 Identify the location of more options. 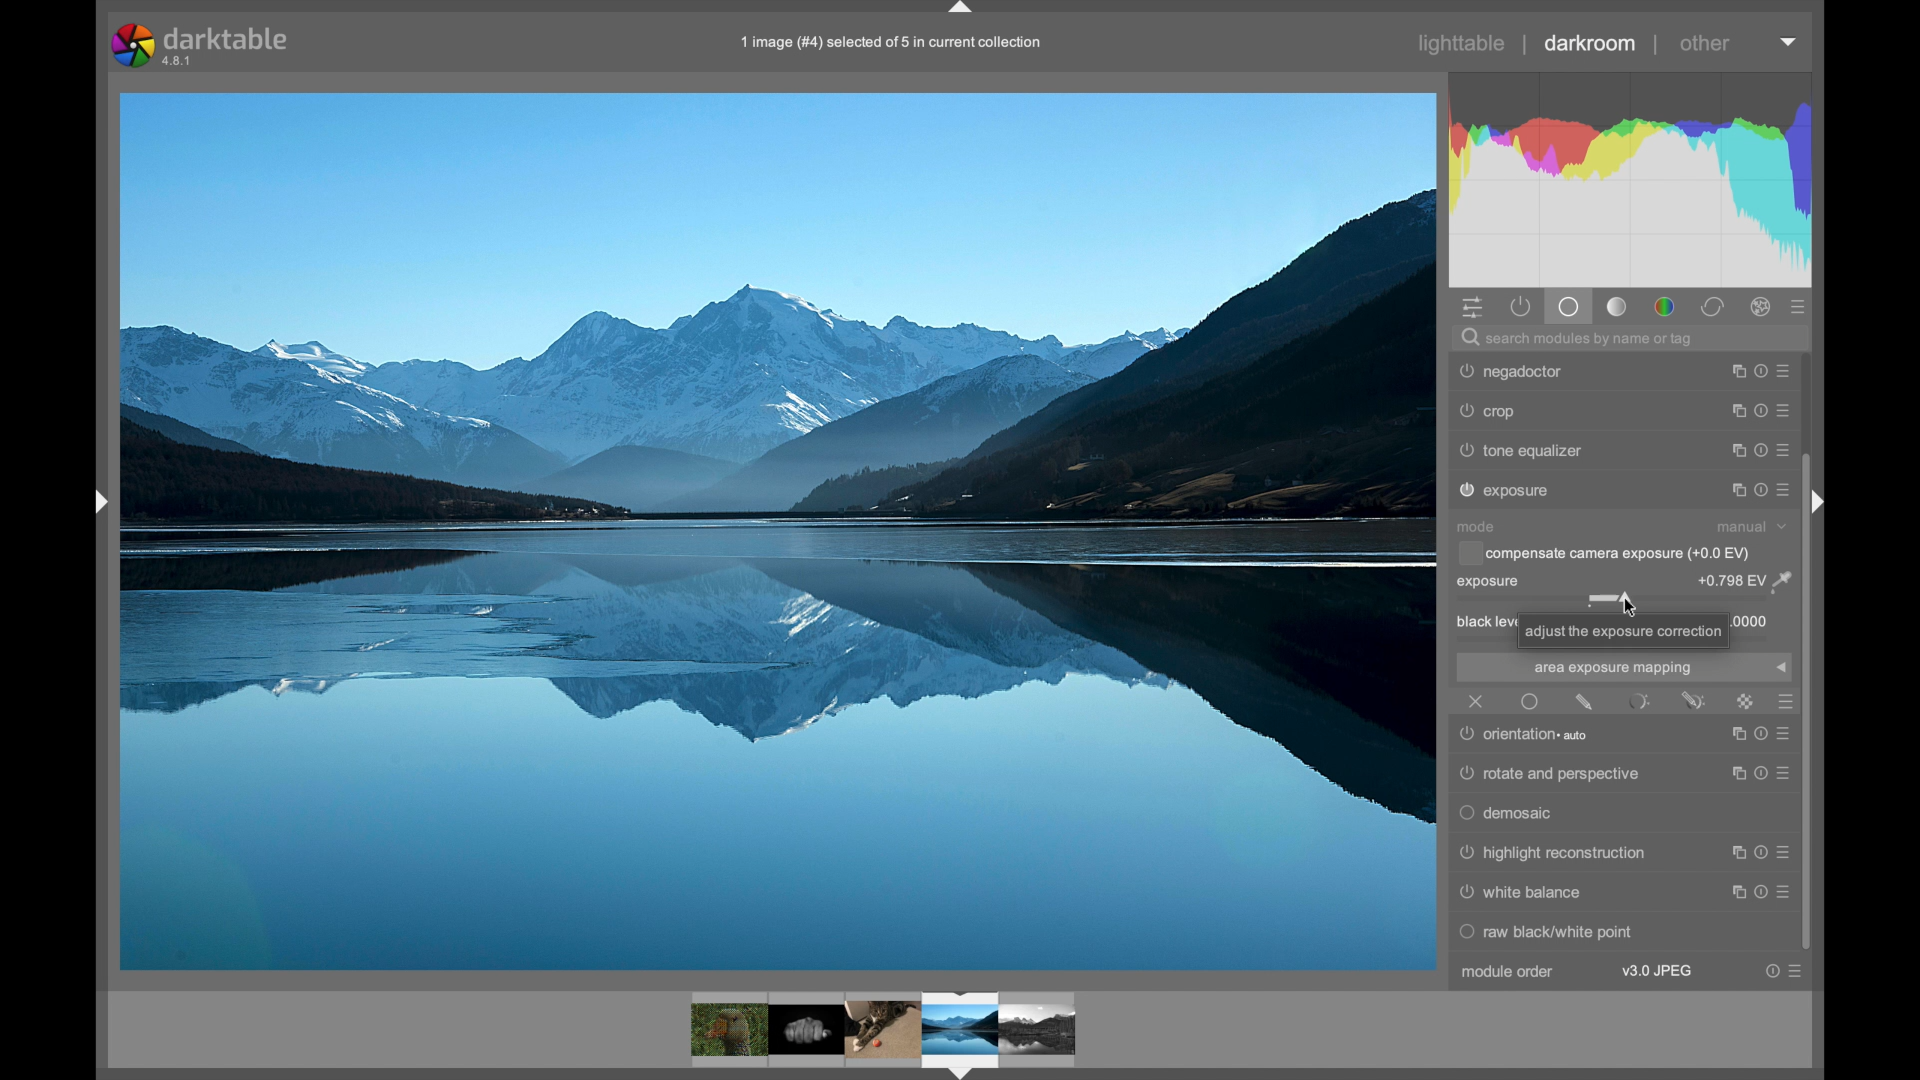
(1786, 971).